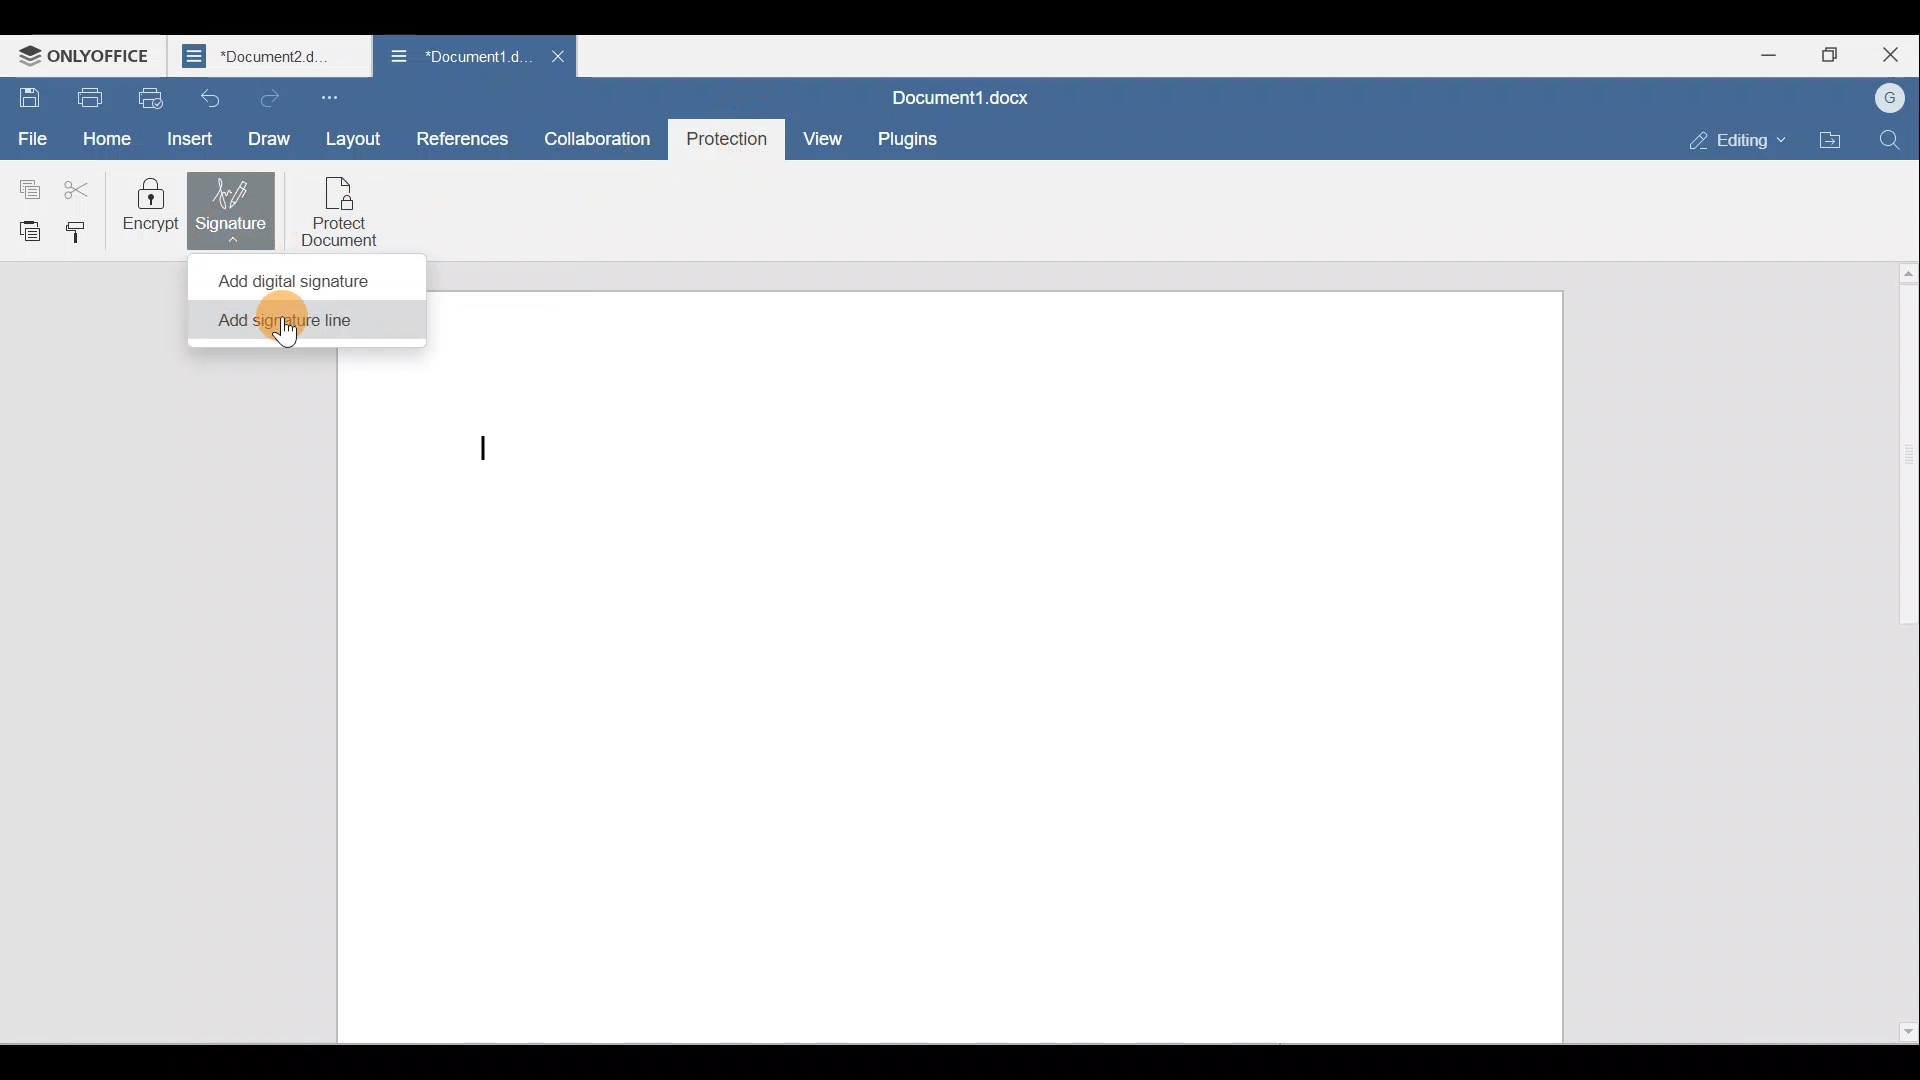  Describe the element at coordinates (341, 208) in the screenshot. I see `Protect document` at that location.